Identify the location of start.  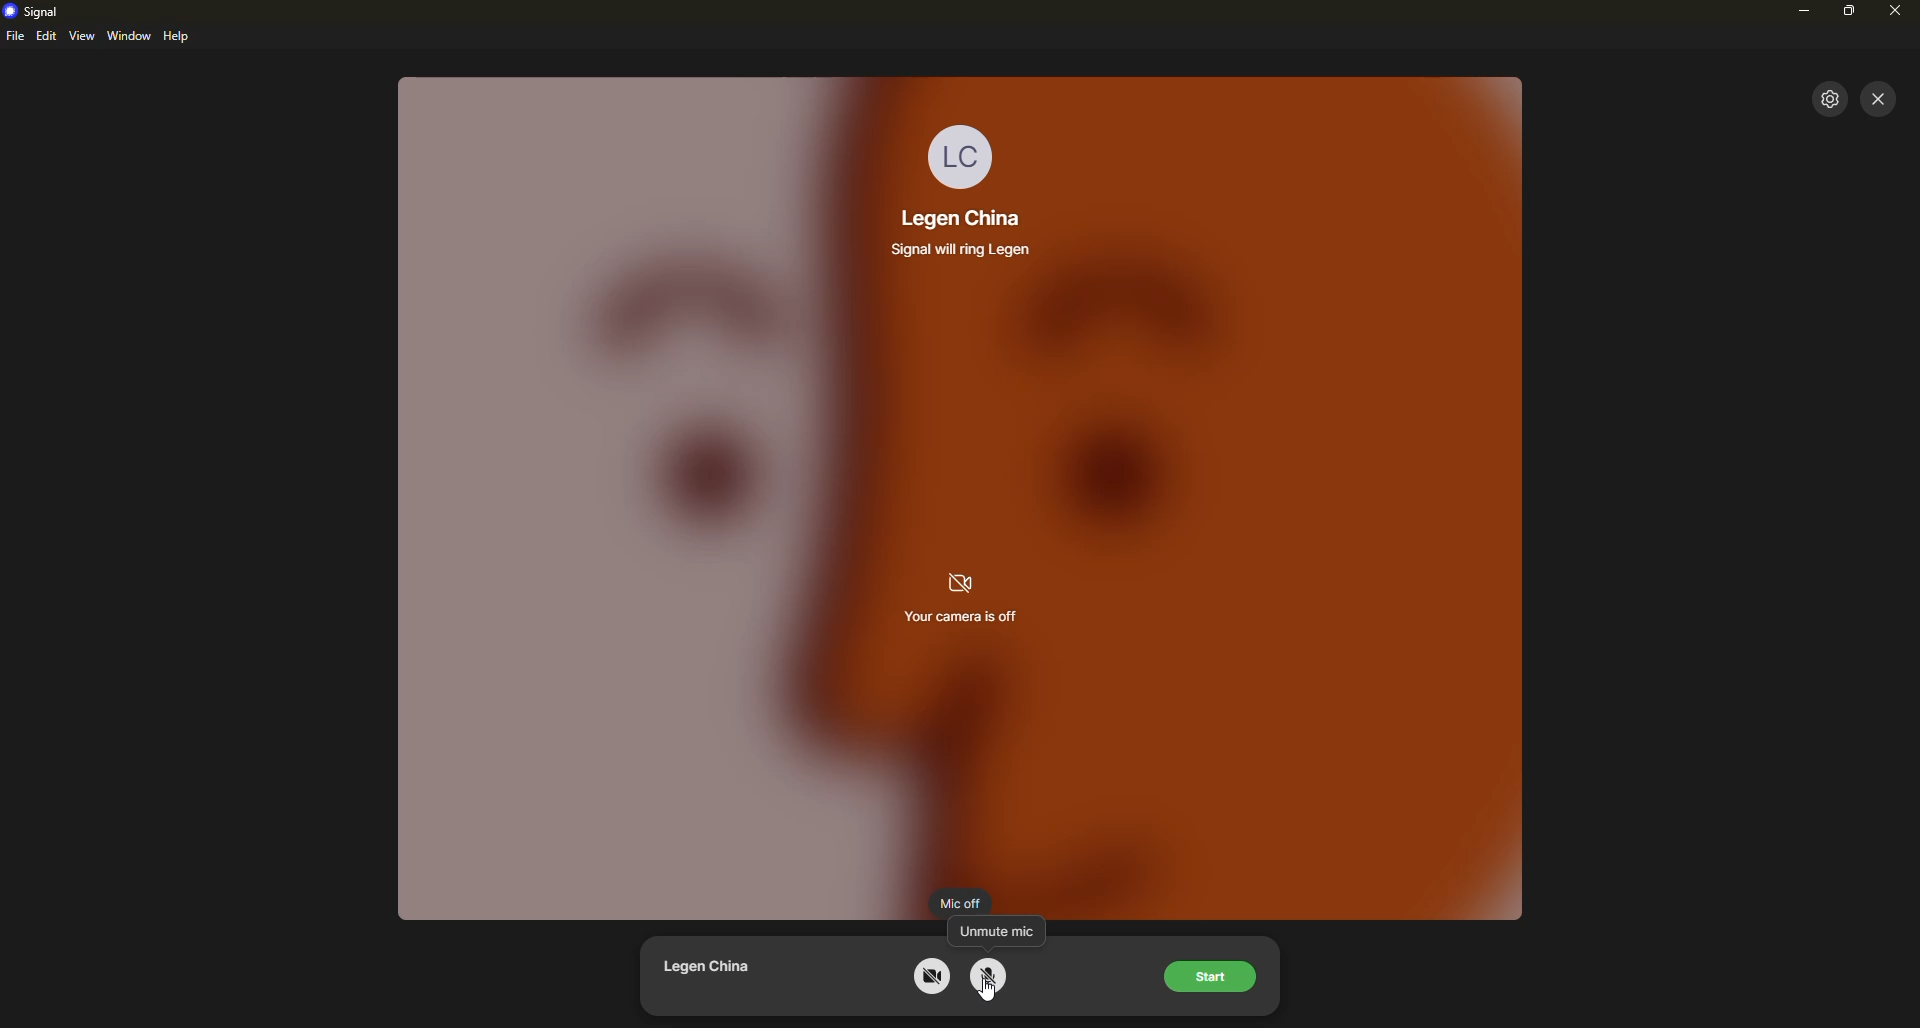
(1213, 979).